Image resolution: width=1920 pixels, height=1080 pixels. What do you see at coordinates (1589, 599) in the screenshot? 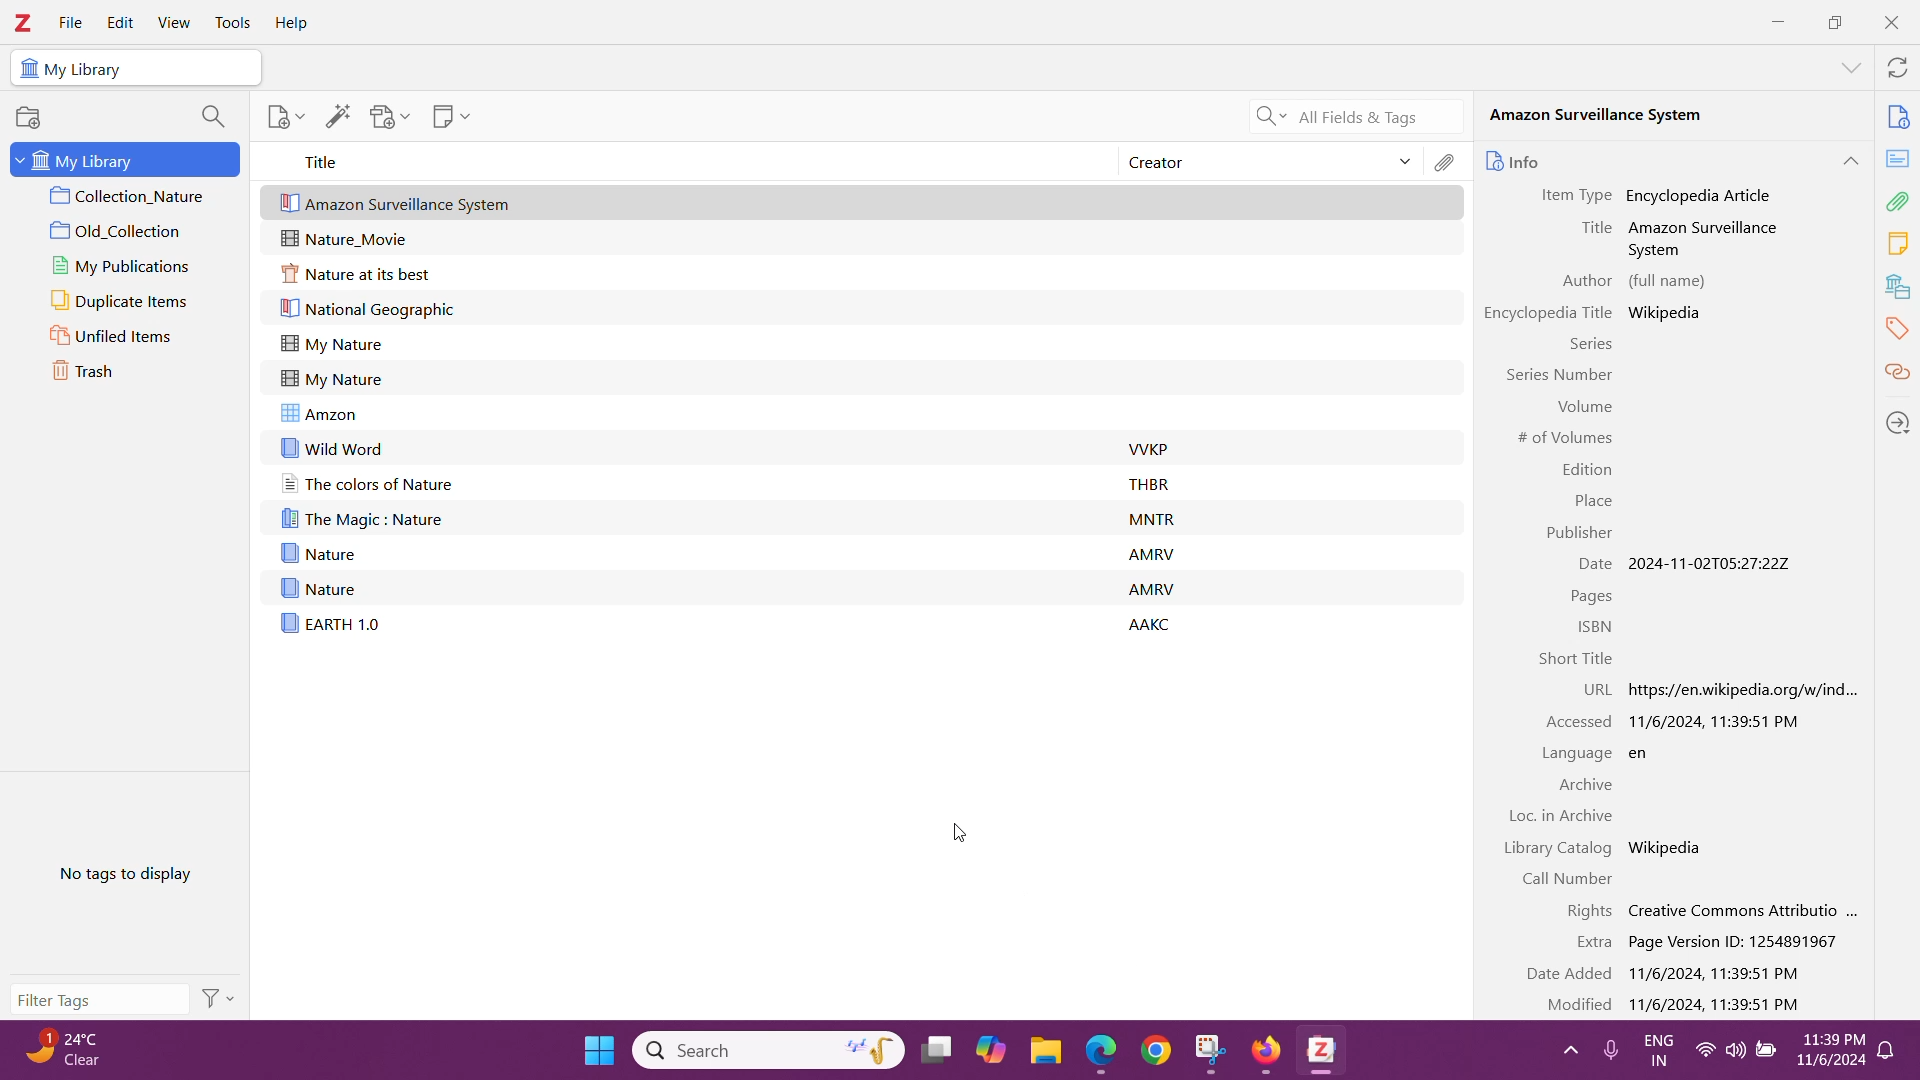
I see `Pages` at bounding box center [1589, 599].